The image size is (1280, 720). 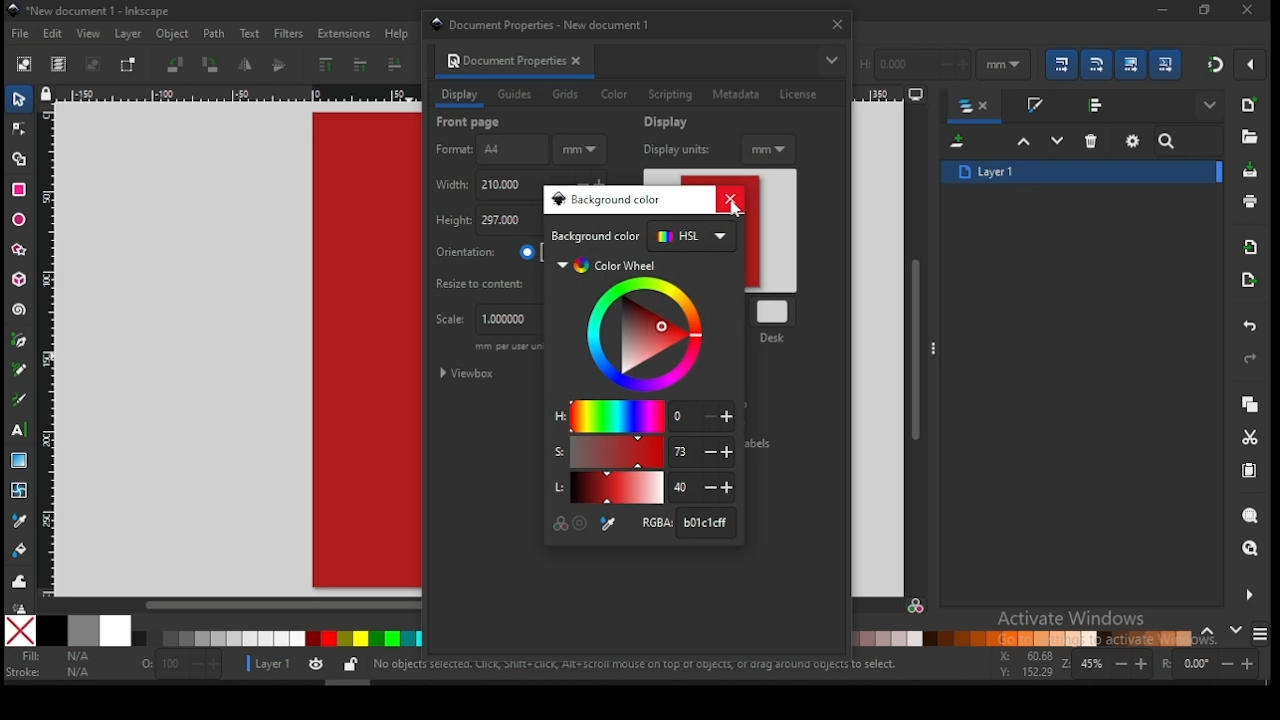 What do you see at coordinates (280, 65) in the screenshot?
I see `object flip vertical` at bounding box center [280, 65].